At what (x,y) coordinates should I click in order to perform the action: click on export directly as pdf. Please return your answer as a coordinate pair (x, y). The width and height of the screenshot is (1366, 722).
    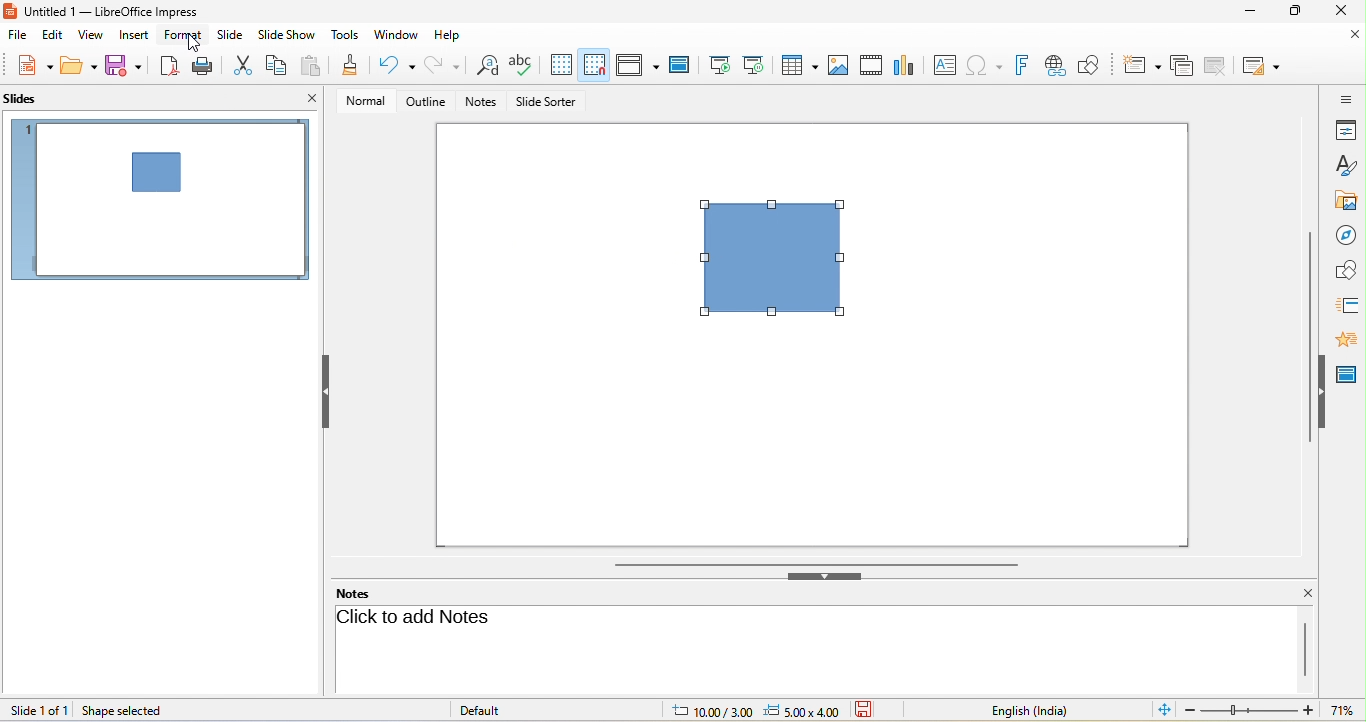
    Looking at the image, I should click on (165, 67).